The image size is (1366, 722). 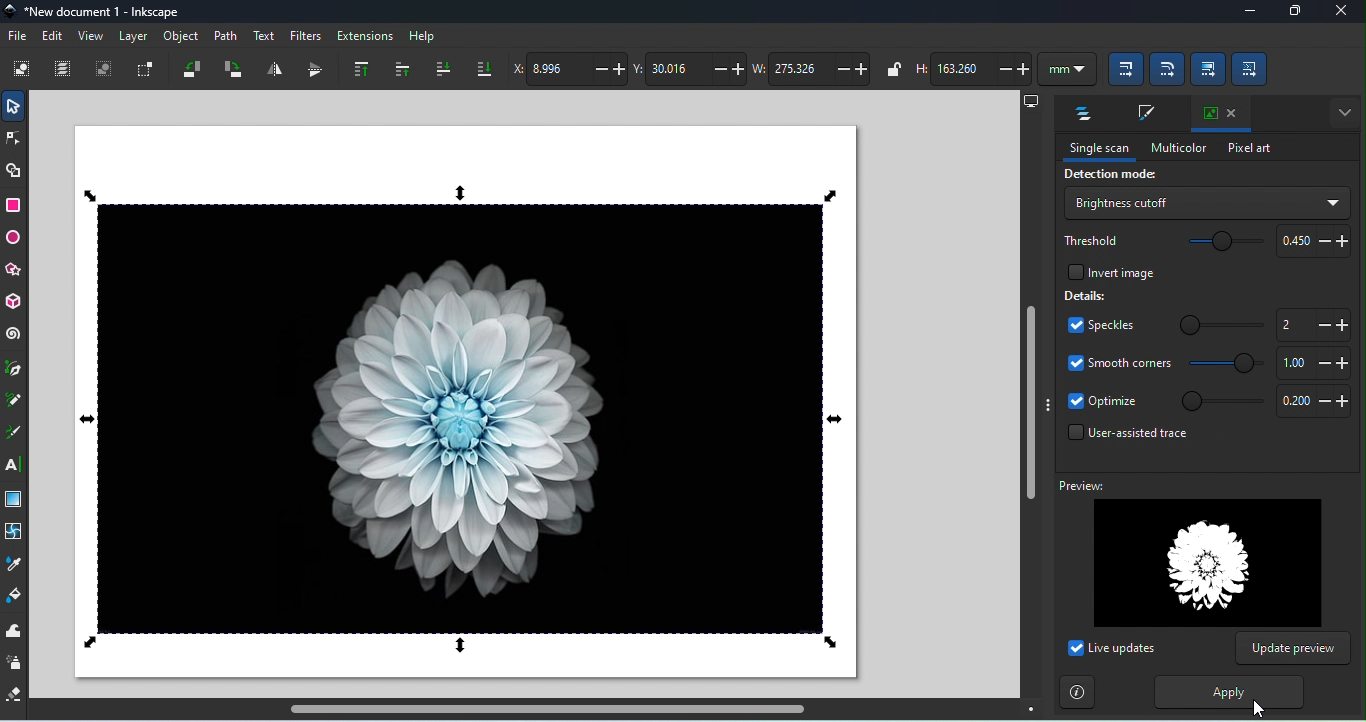 I want to click on File name, so click(x=94, y=12).